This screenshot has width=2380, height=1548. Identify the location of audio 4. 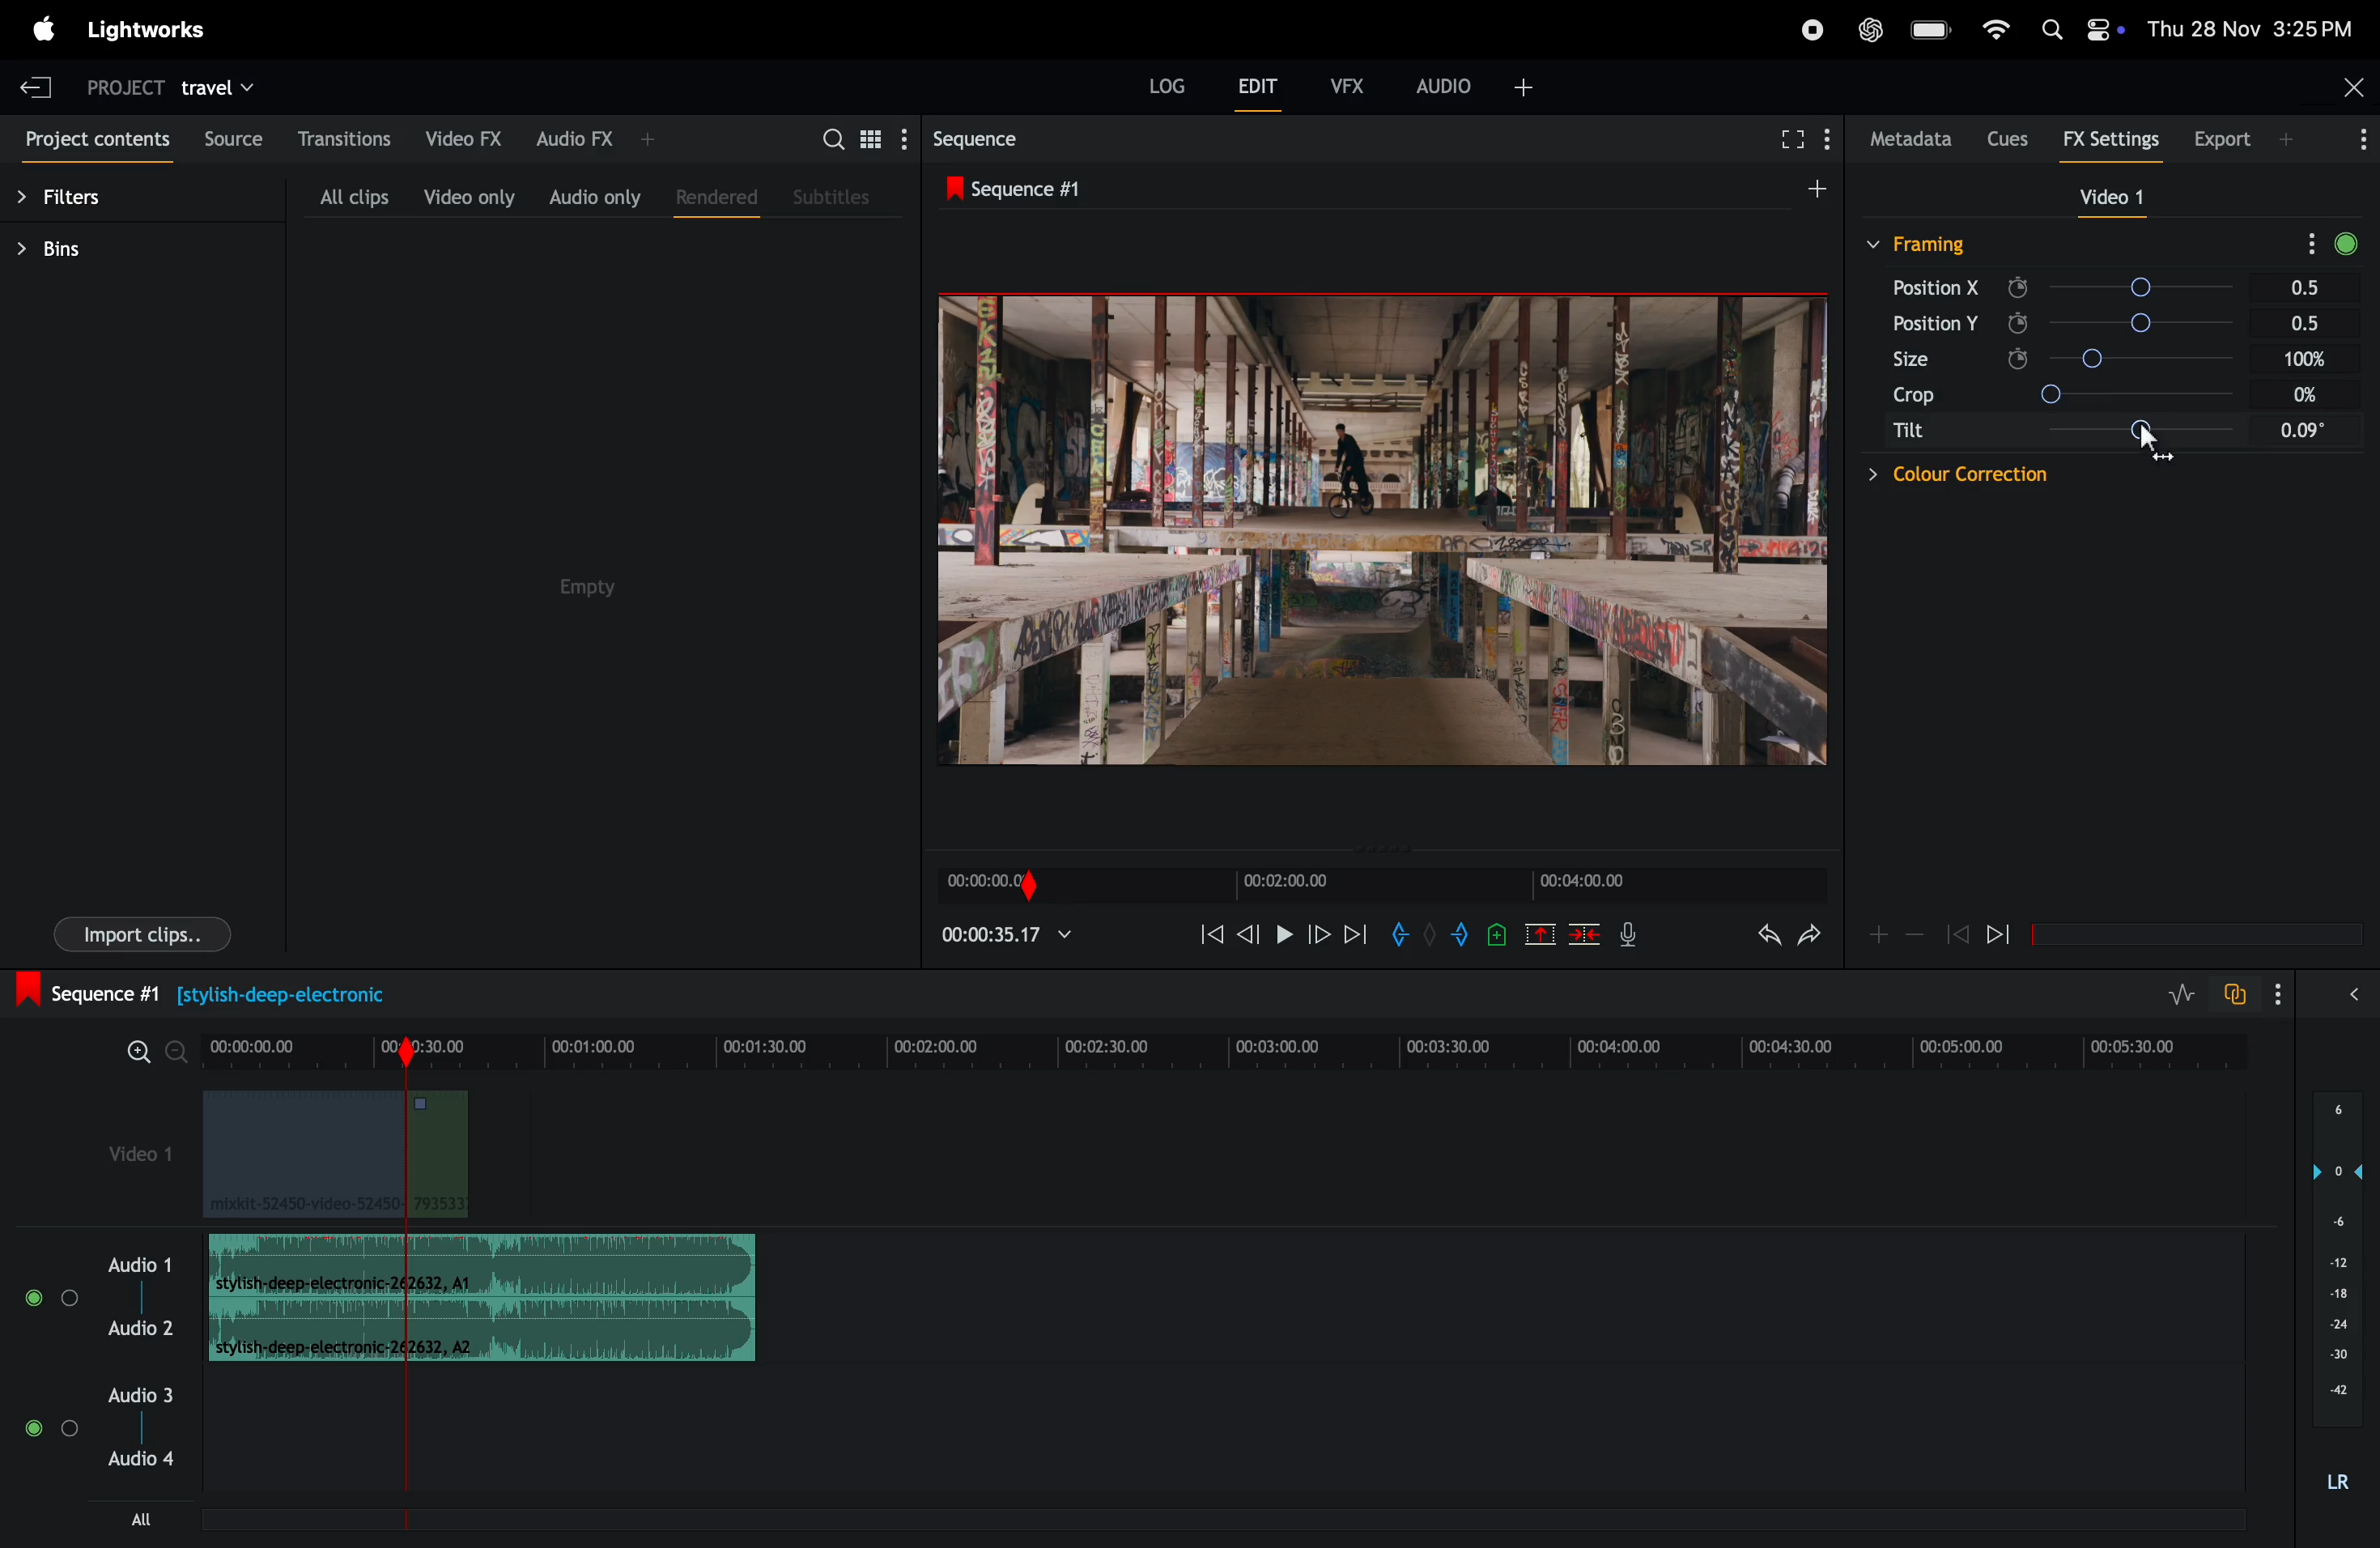
(141, 1468).